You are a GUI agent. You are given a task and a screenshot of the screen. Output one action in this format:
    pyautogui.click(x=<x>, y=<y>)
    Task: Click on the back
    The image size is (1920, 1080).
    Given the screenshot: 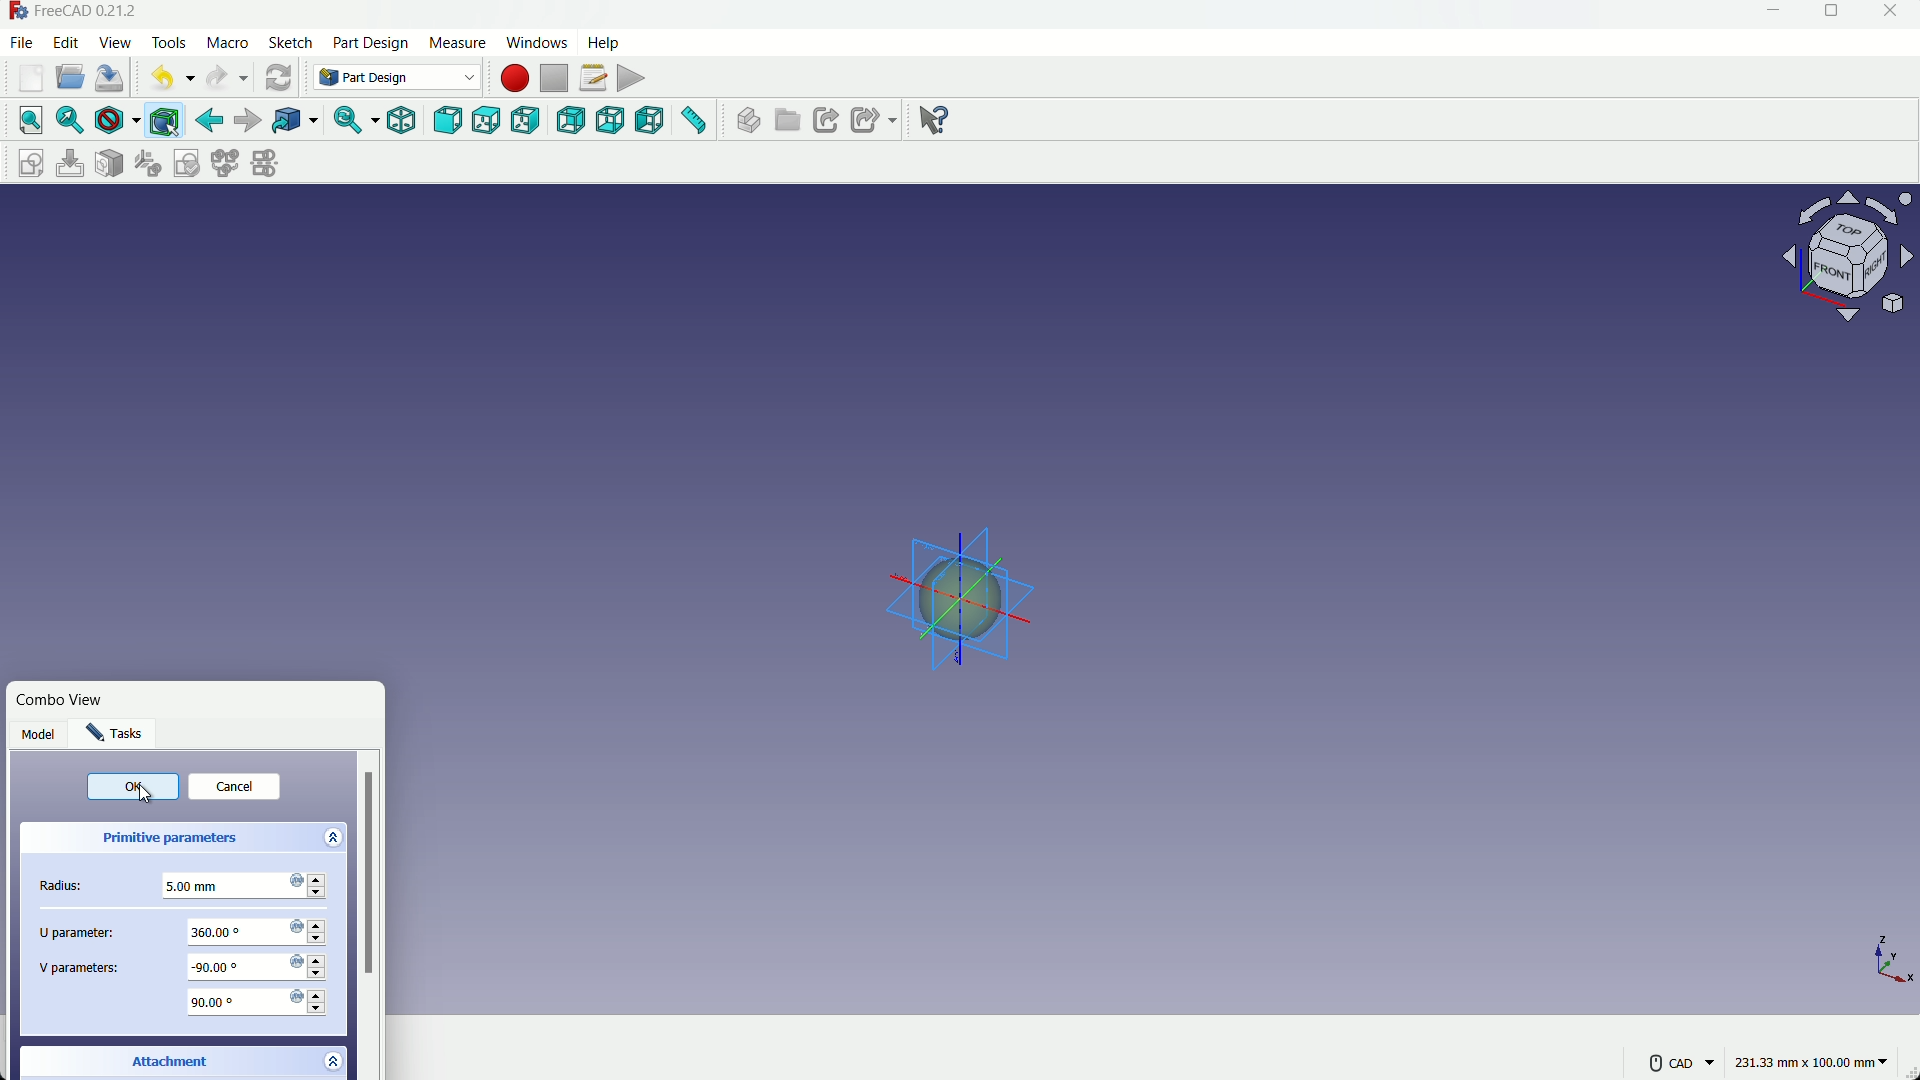 What is the action you would take?
    pyautogui.click(x=209, y=120)
    